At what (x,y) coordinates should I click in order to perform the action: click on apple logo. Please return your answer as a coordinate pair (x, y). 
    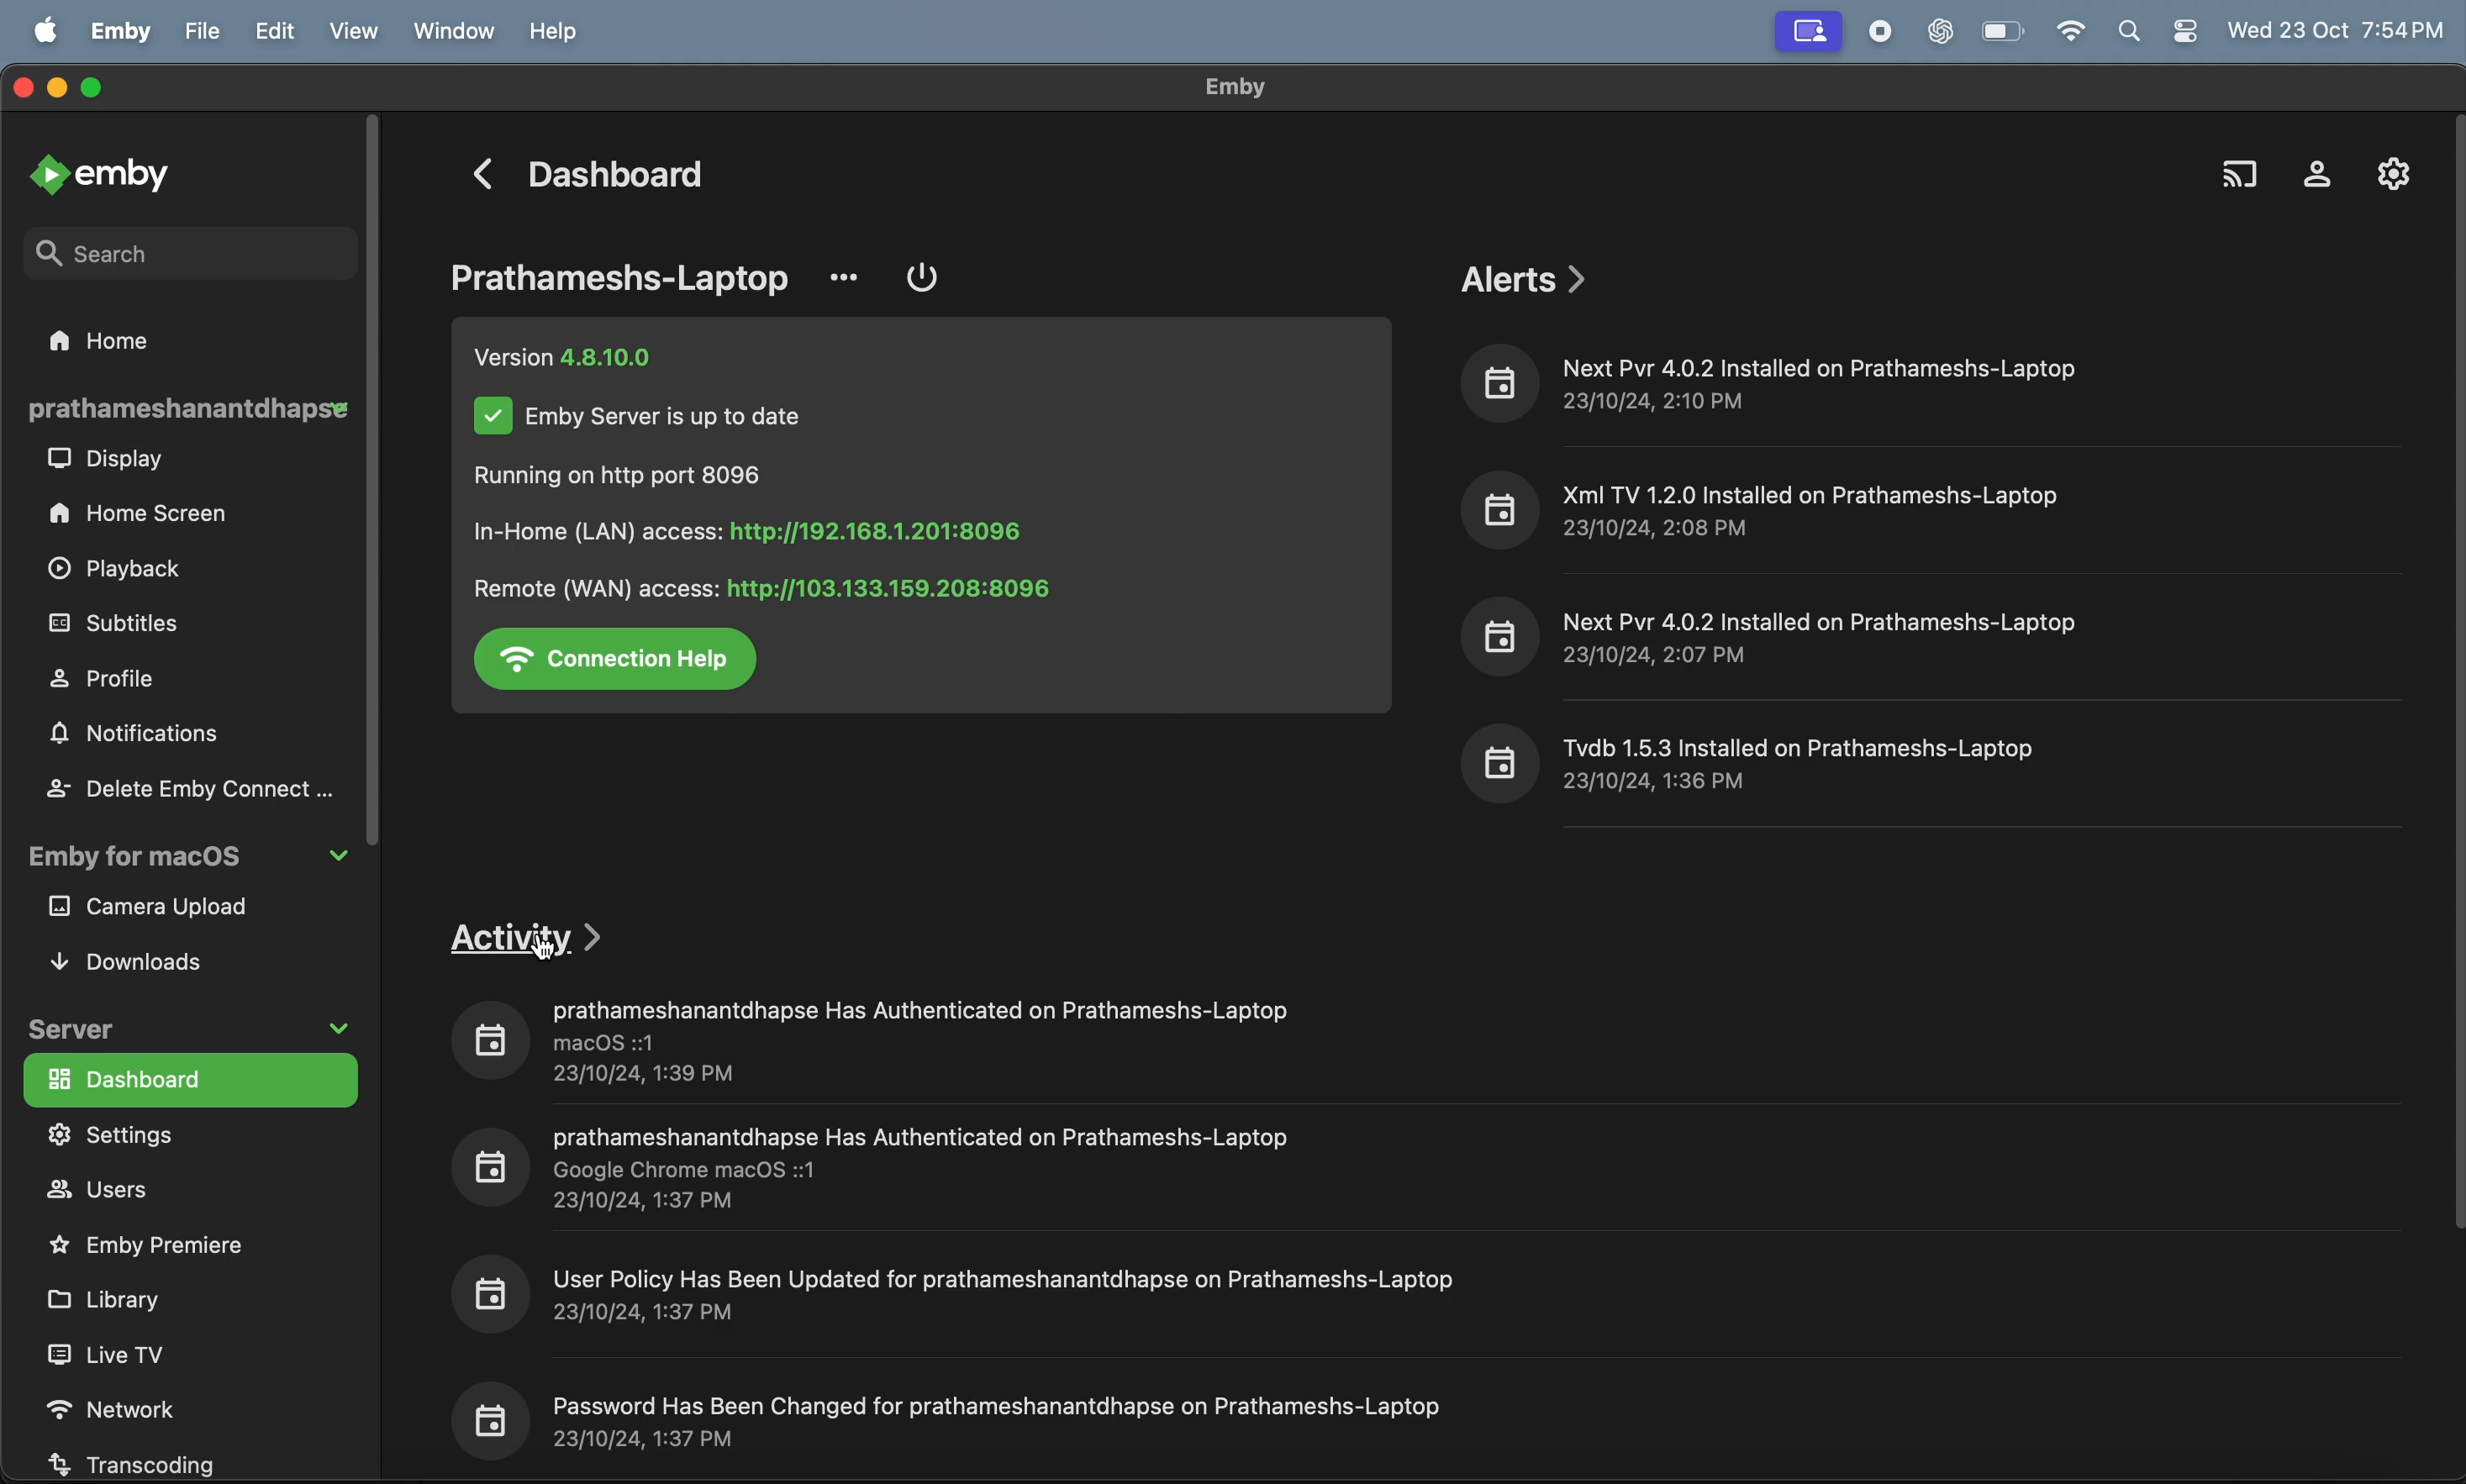
    Looking at the image, I should click on (48, 29).